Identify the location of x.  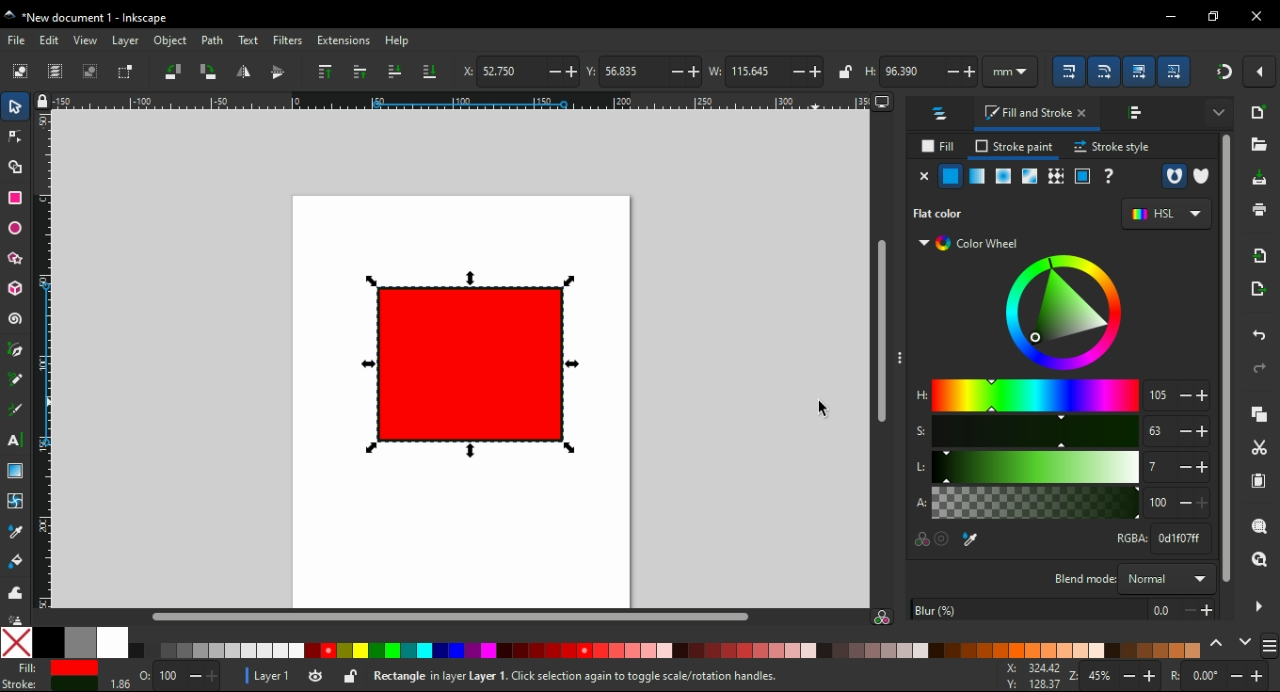
(1032, 676).